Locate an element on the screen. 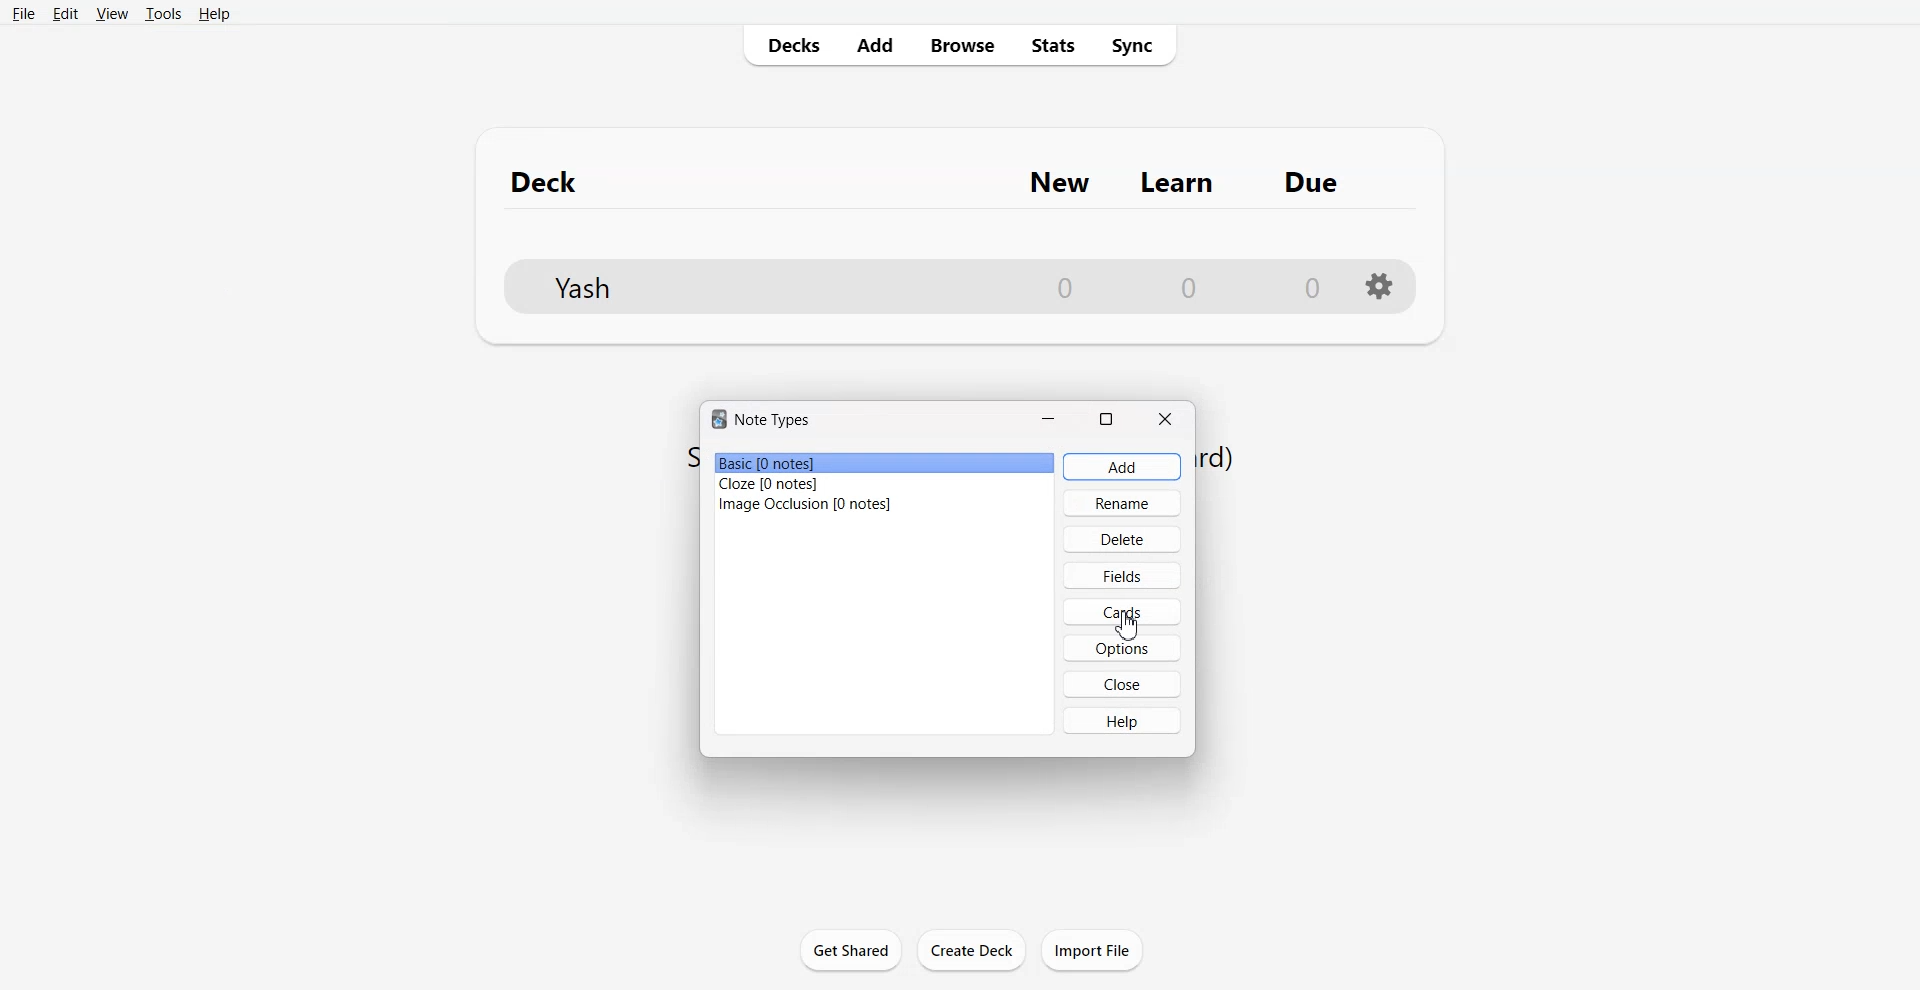  Due is located at coordinates (1312, 182).